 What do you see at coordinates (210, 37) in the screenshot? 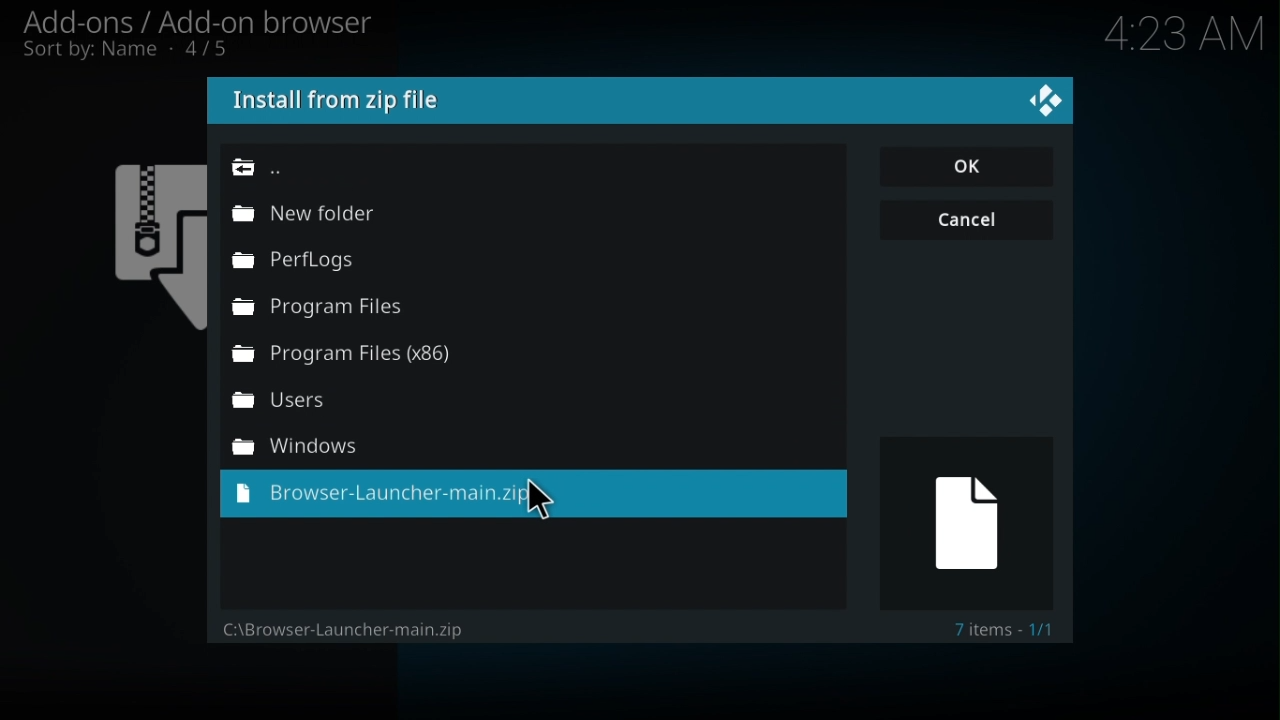
I see `Add ons` at bounding box center [210, 37].